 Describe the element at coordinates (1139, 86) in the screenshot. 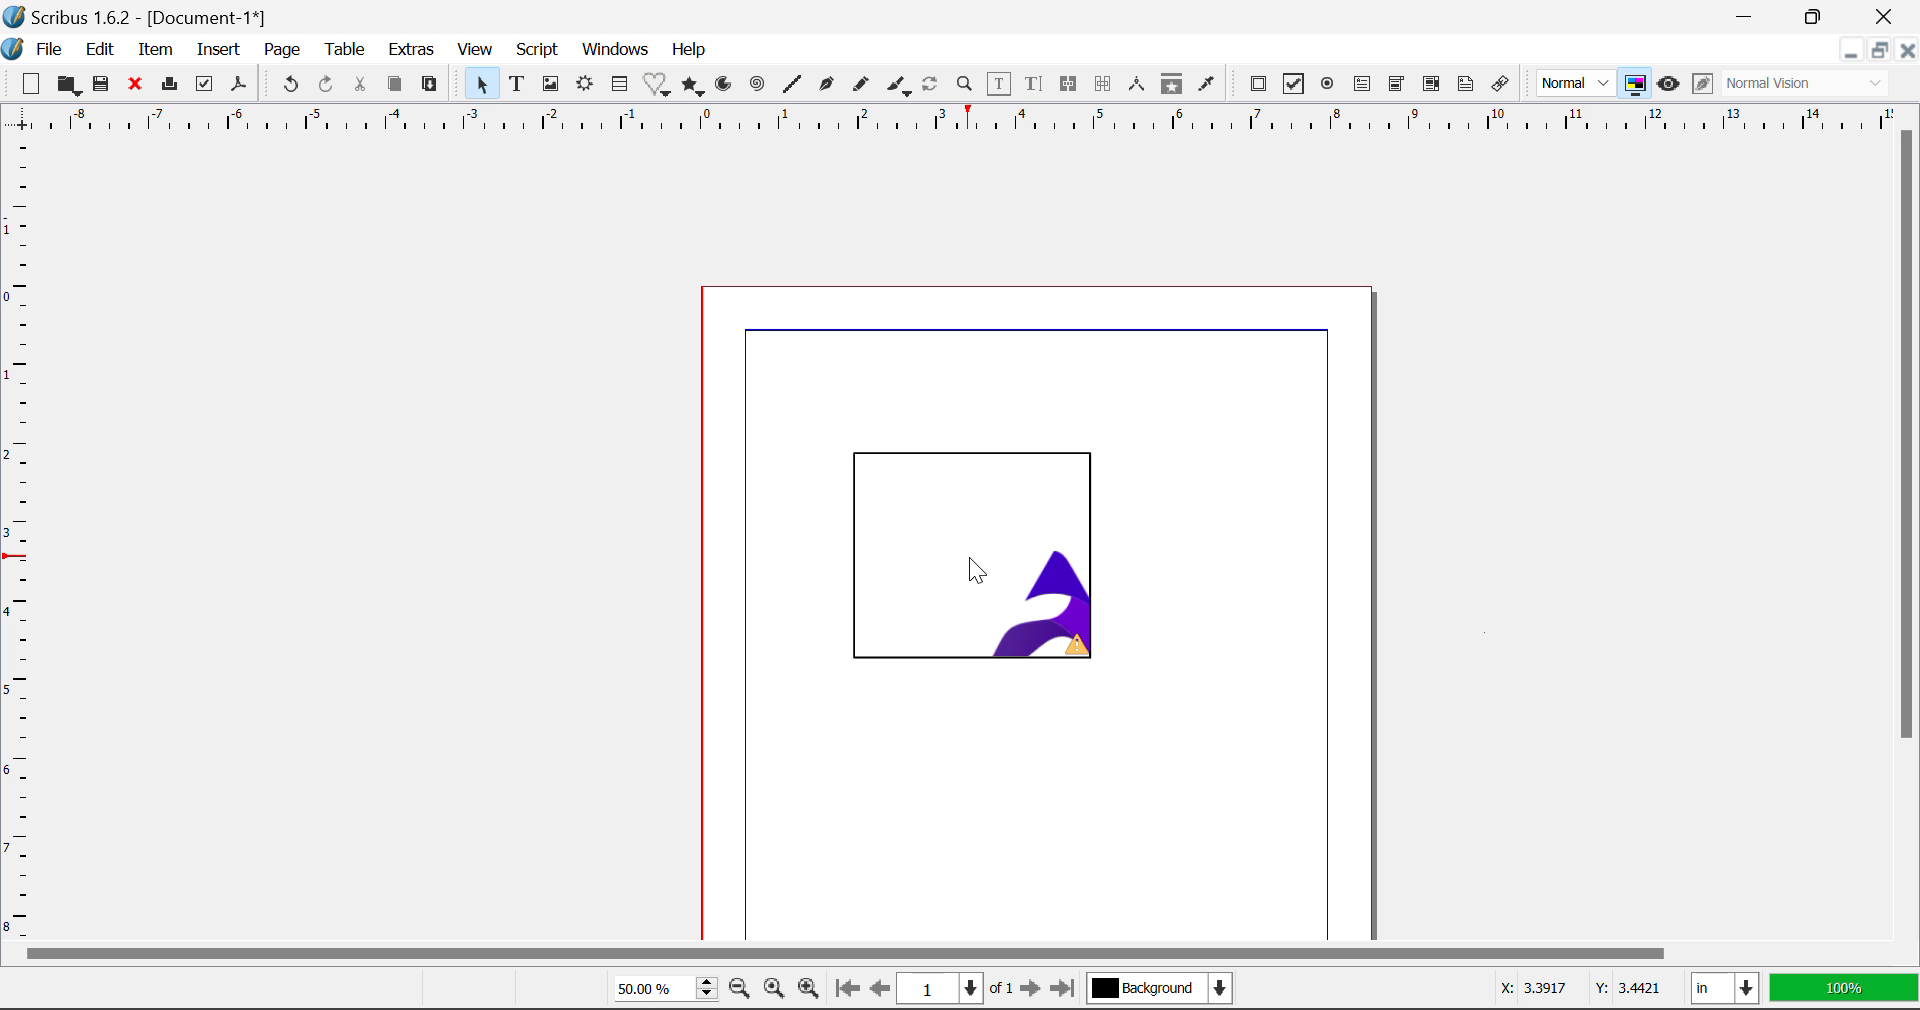

I see `Measurements` at that location.